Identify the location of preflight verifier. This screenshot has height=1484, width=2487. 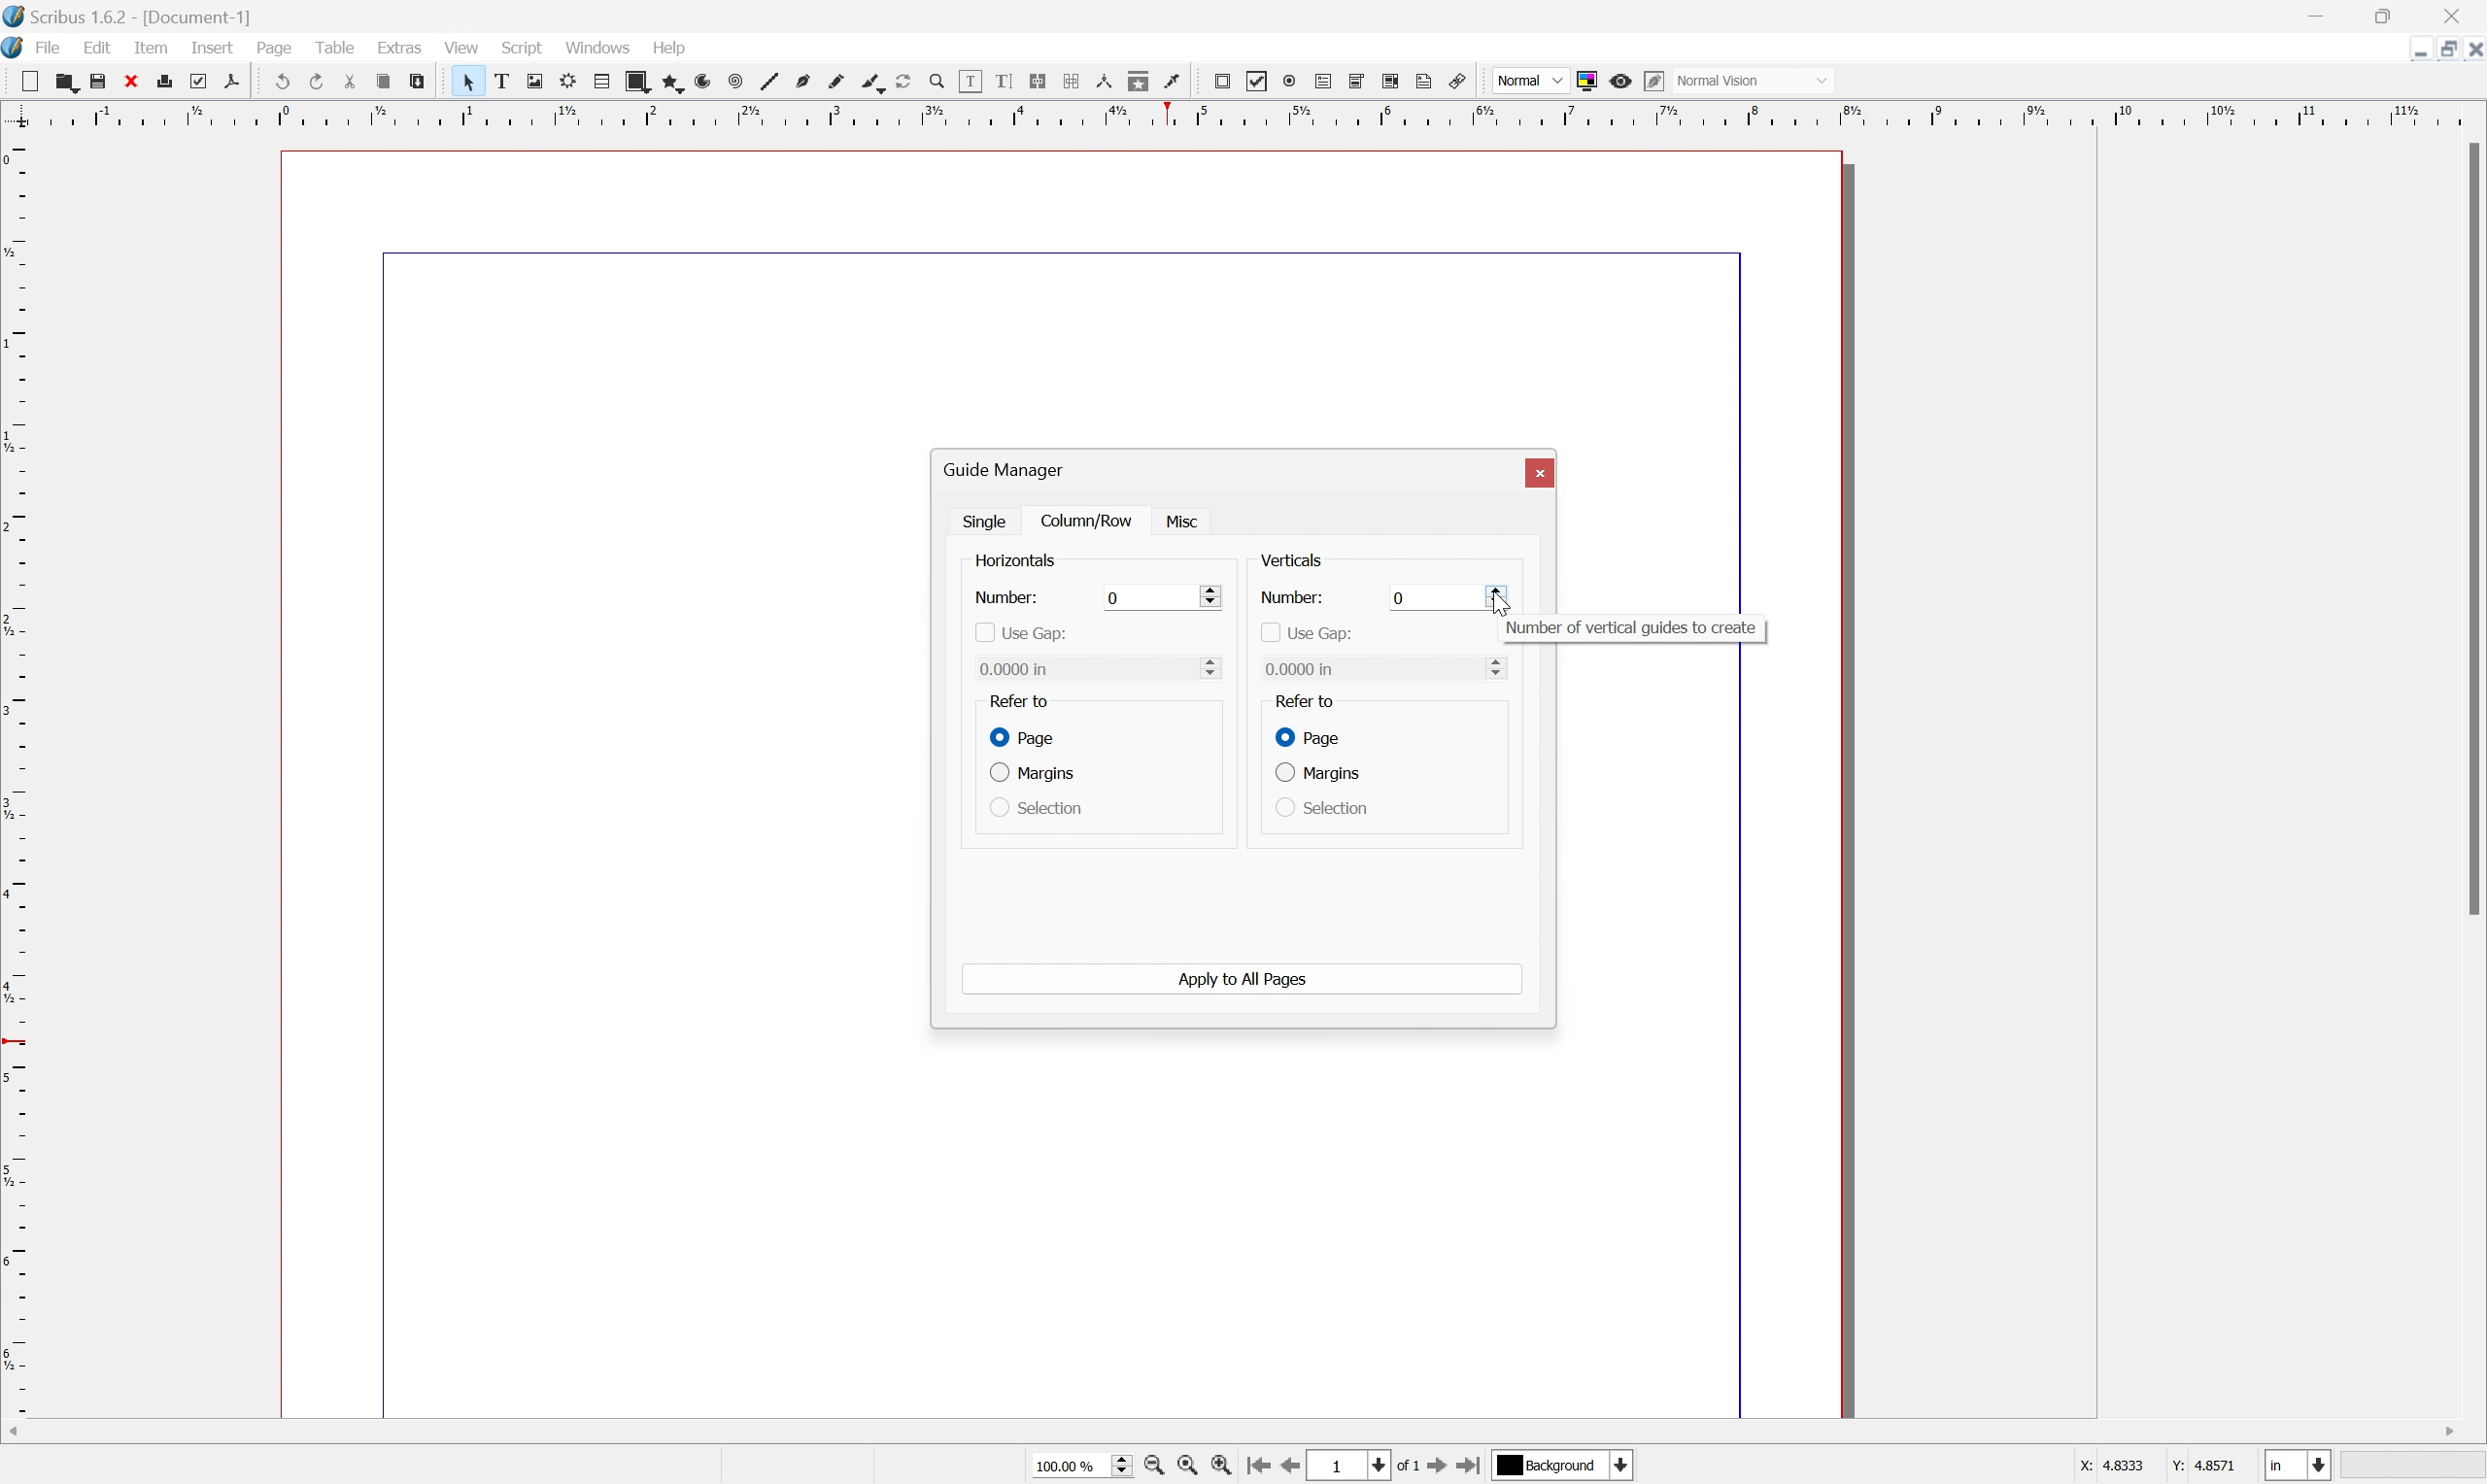
(208, 82).